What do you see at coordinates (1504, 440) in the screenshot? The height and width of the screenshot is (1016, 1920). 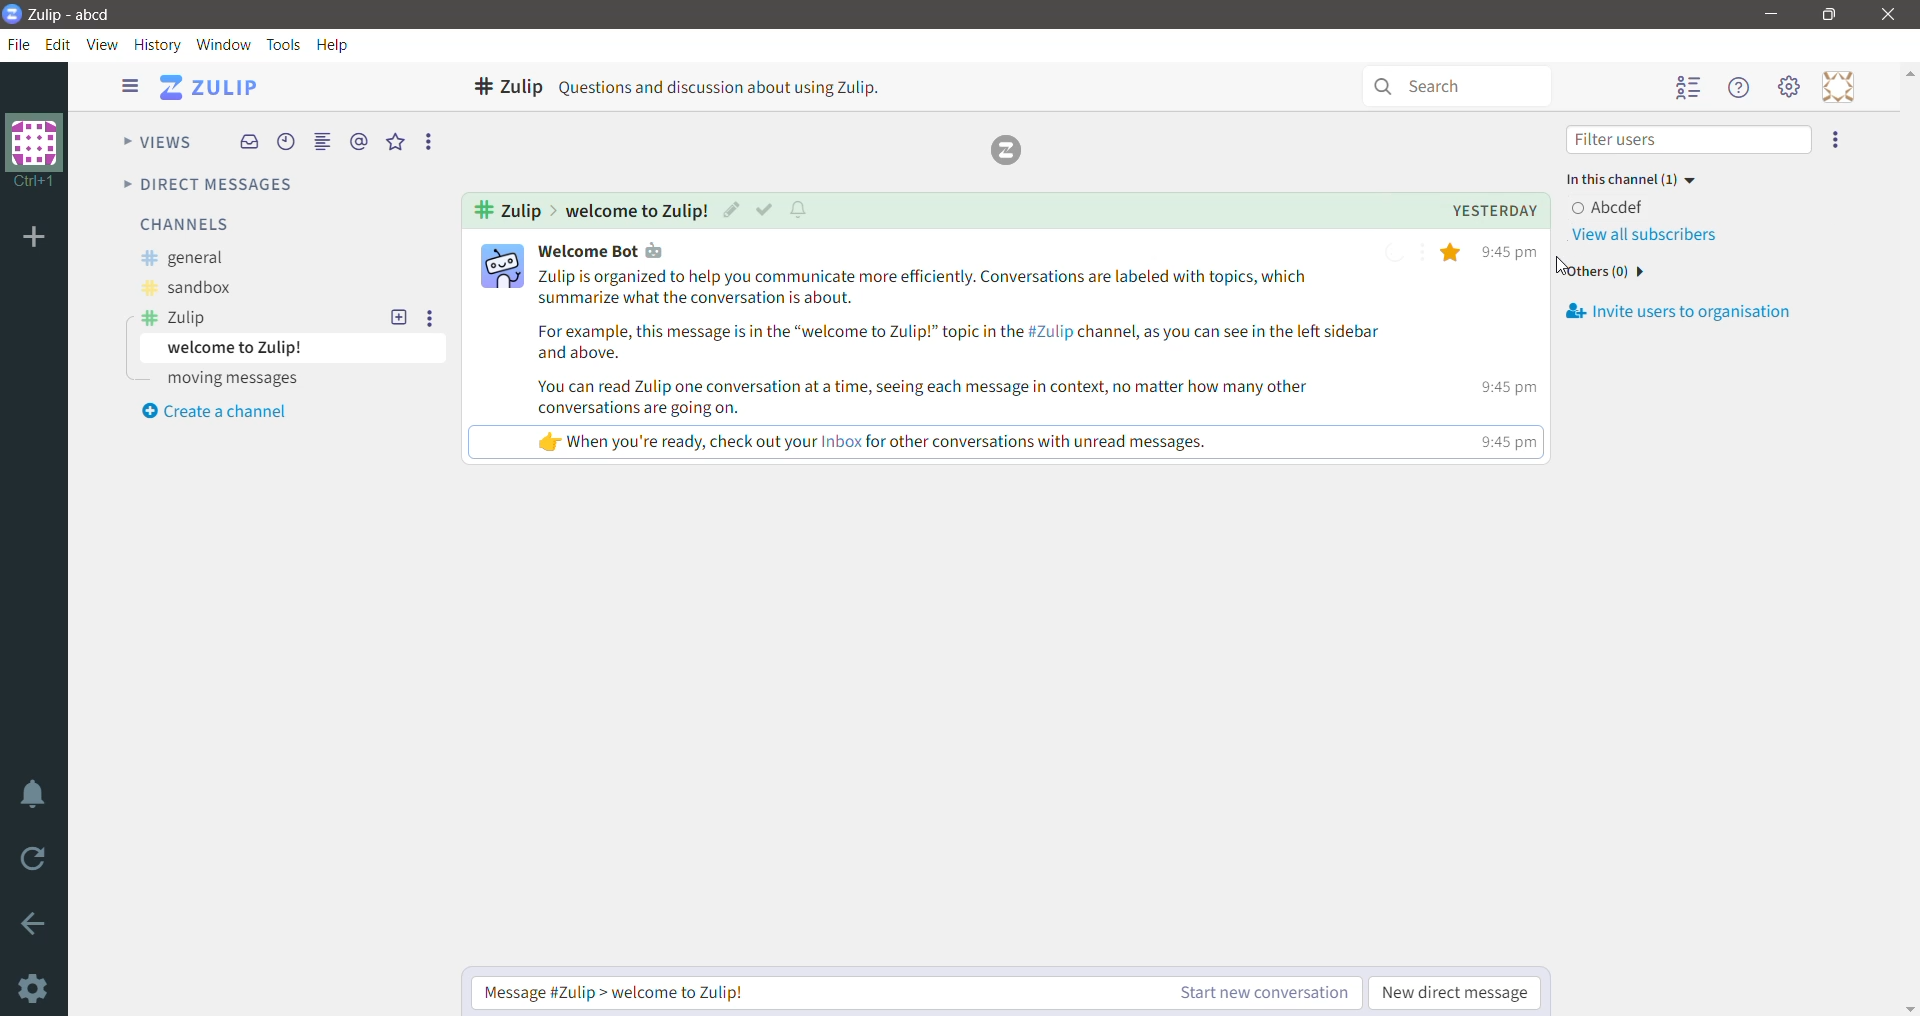 I see `time` at bounding box center [1504, 440].